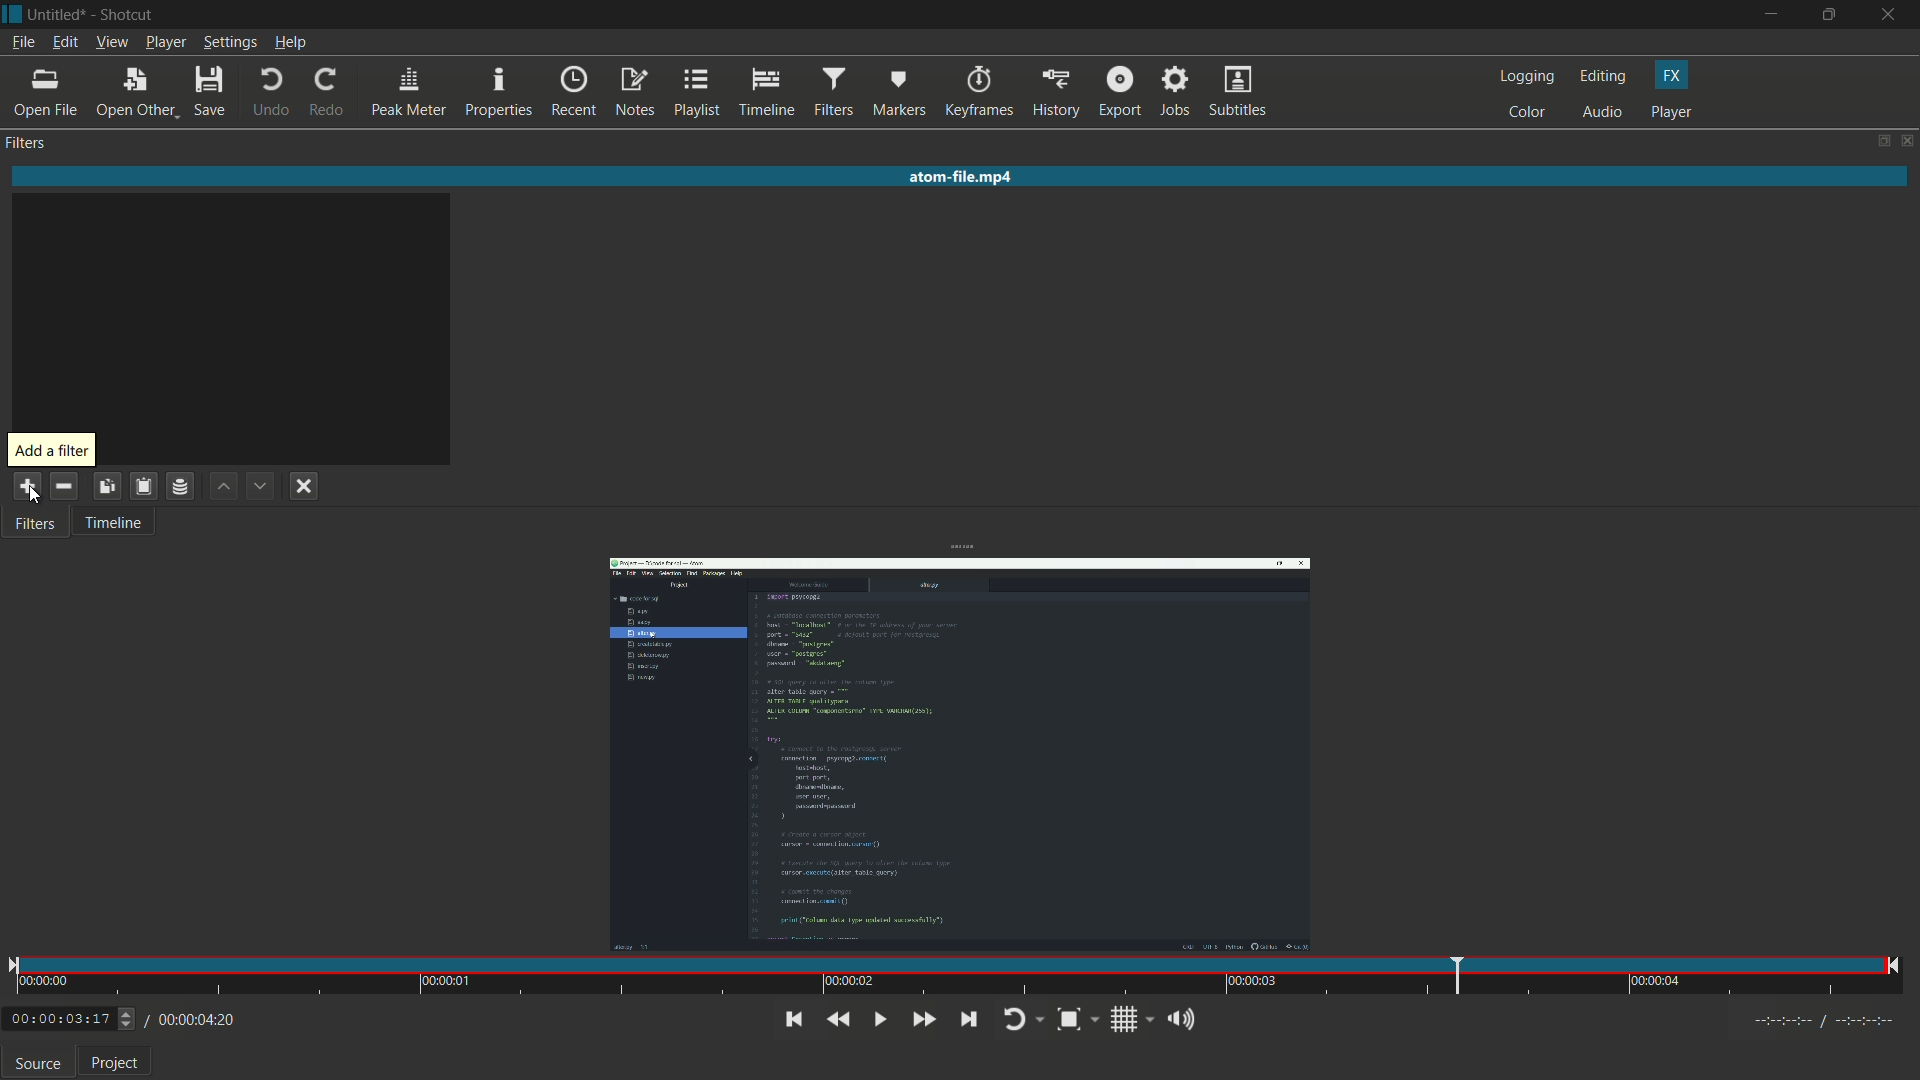 Image resolution: width=1920 pixels, height=1080 pixels. What do you see at coordinates (1771, 15) in the screenshot?
I see `minimize` at bounding box center [1771, 15].